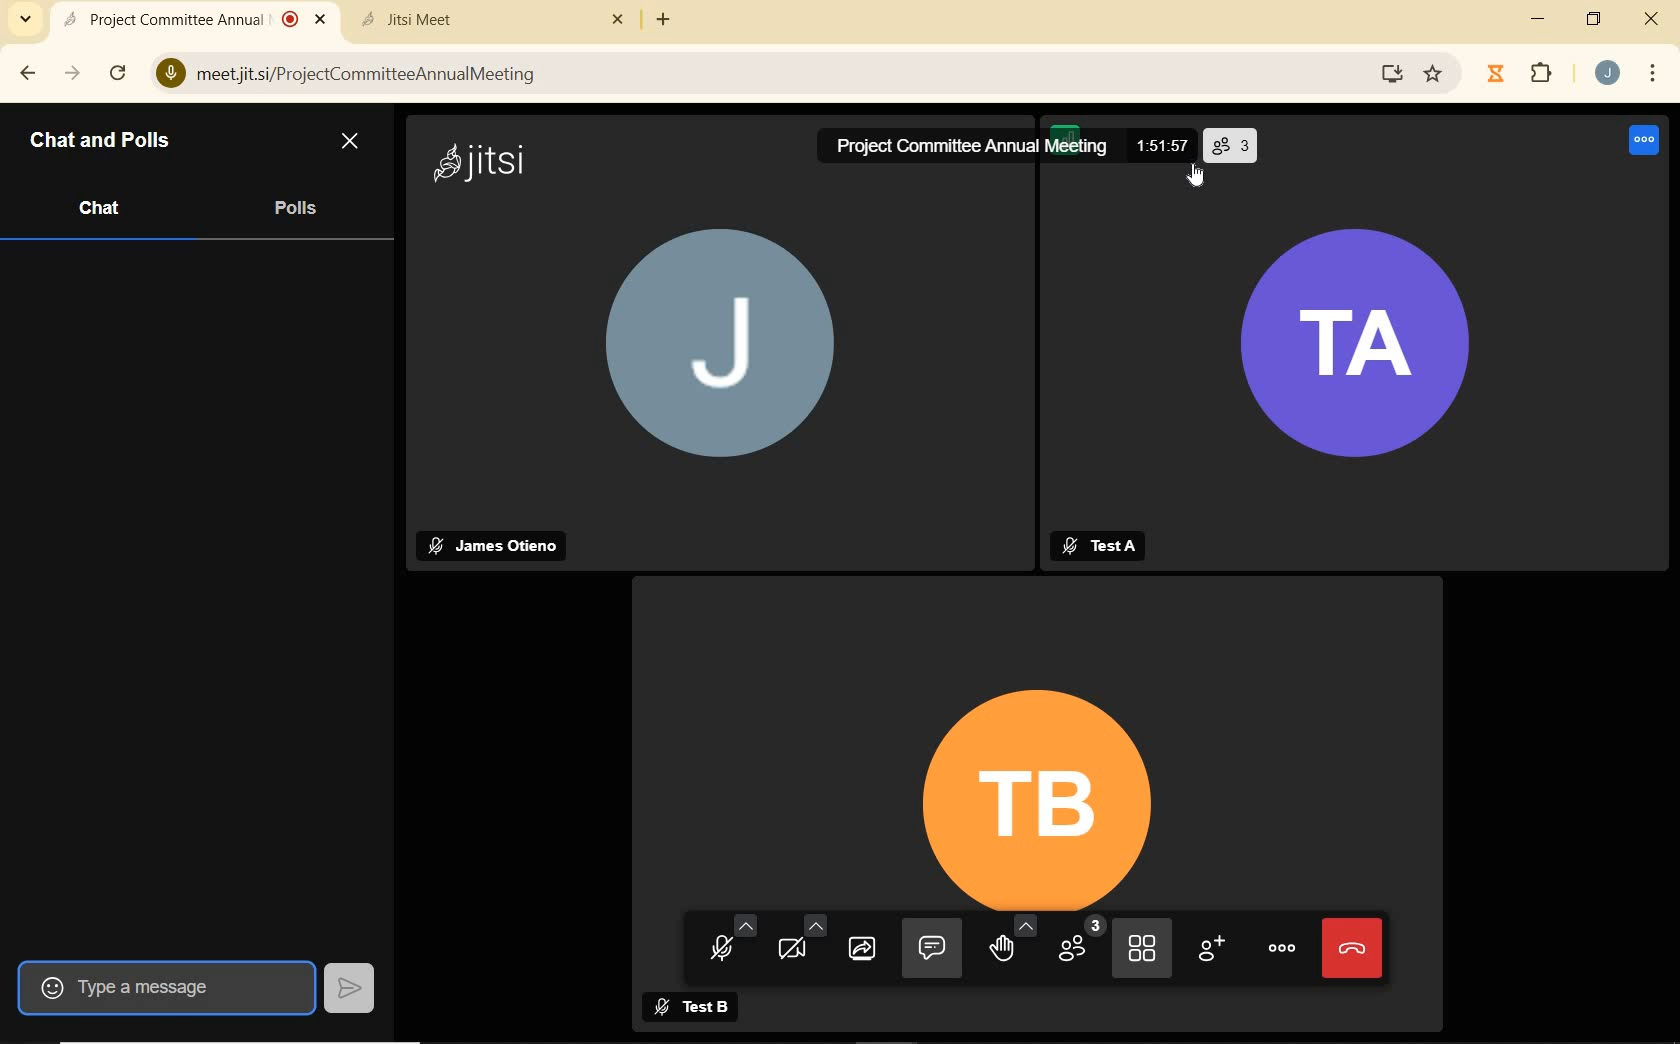  I want to click on type a message, so click(166, 987).